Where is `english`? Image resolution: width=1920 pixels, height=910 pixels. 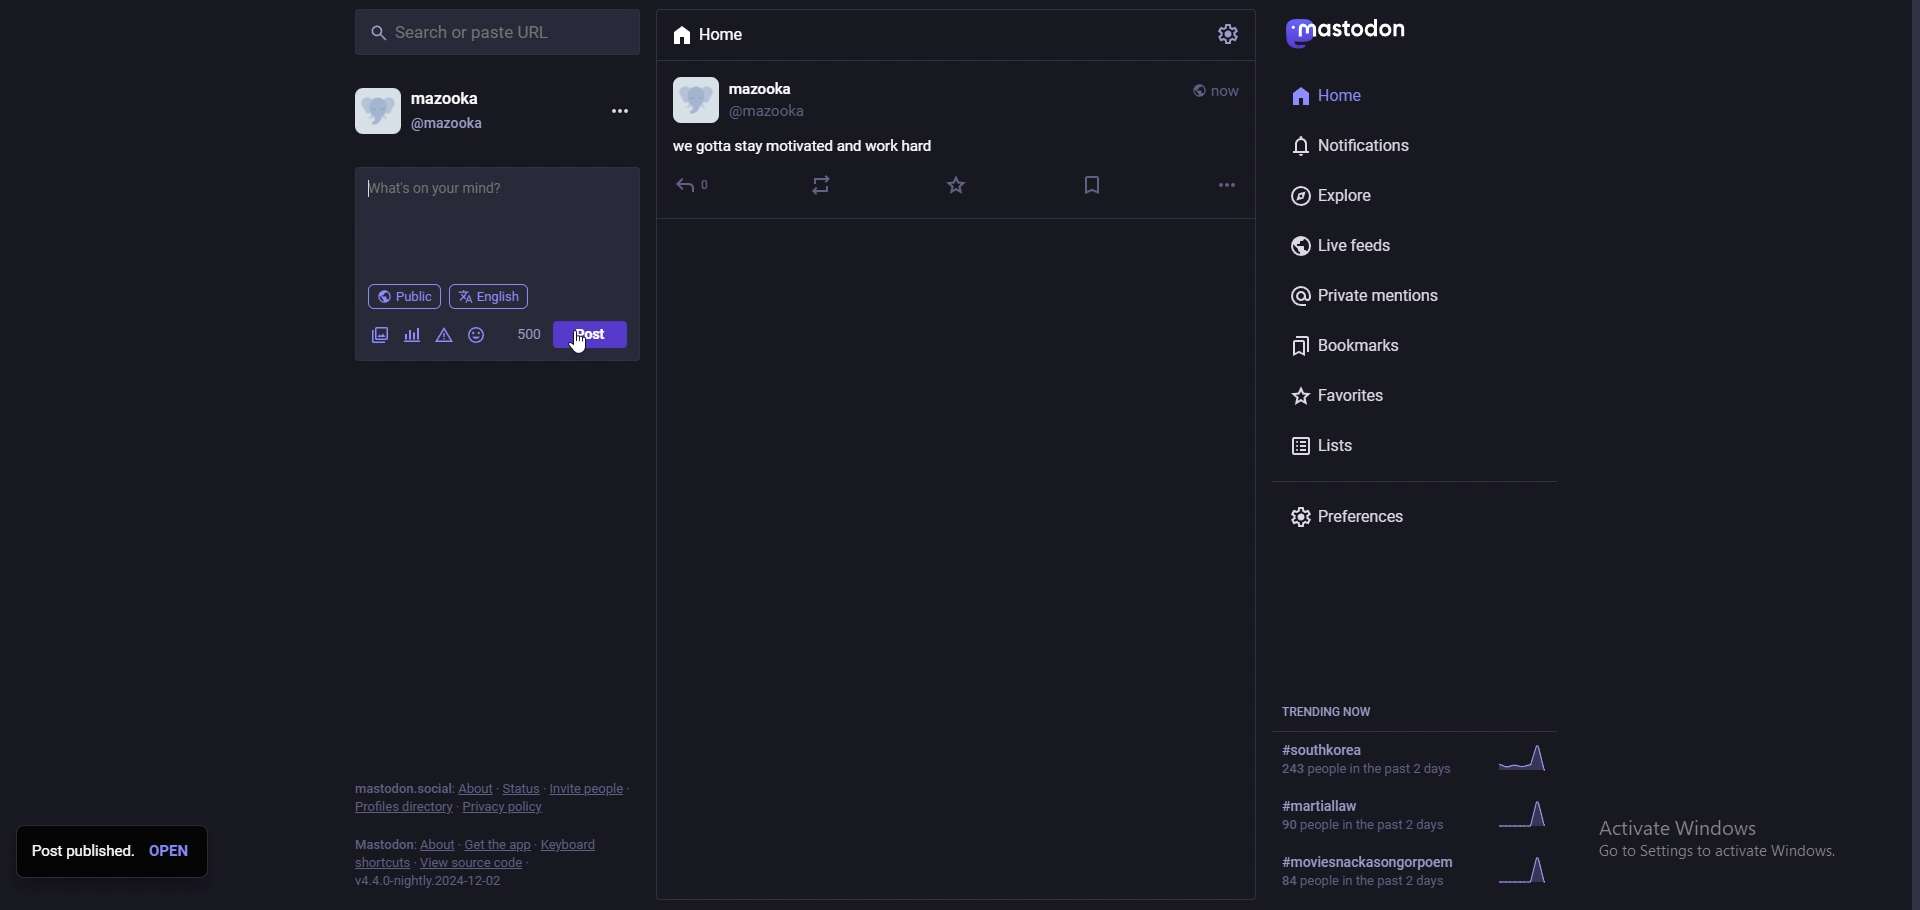 english is located at coordinates (490, 297).